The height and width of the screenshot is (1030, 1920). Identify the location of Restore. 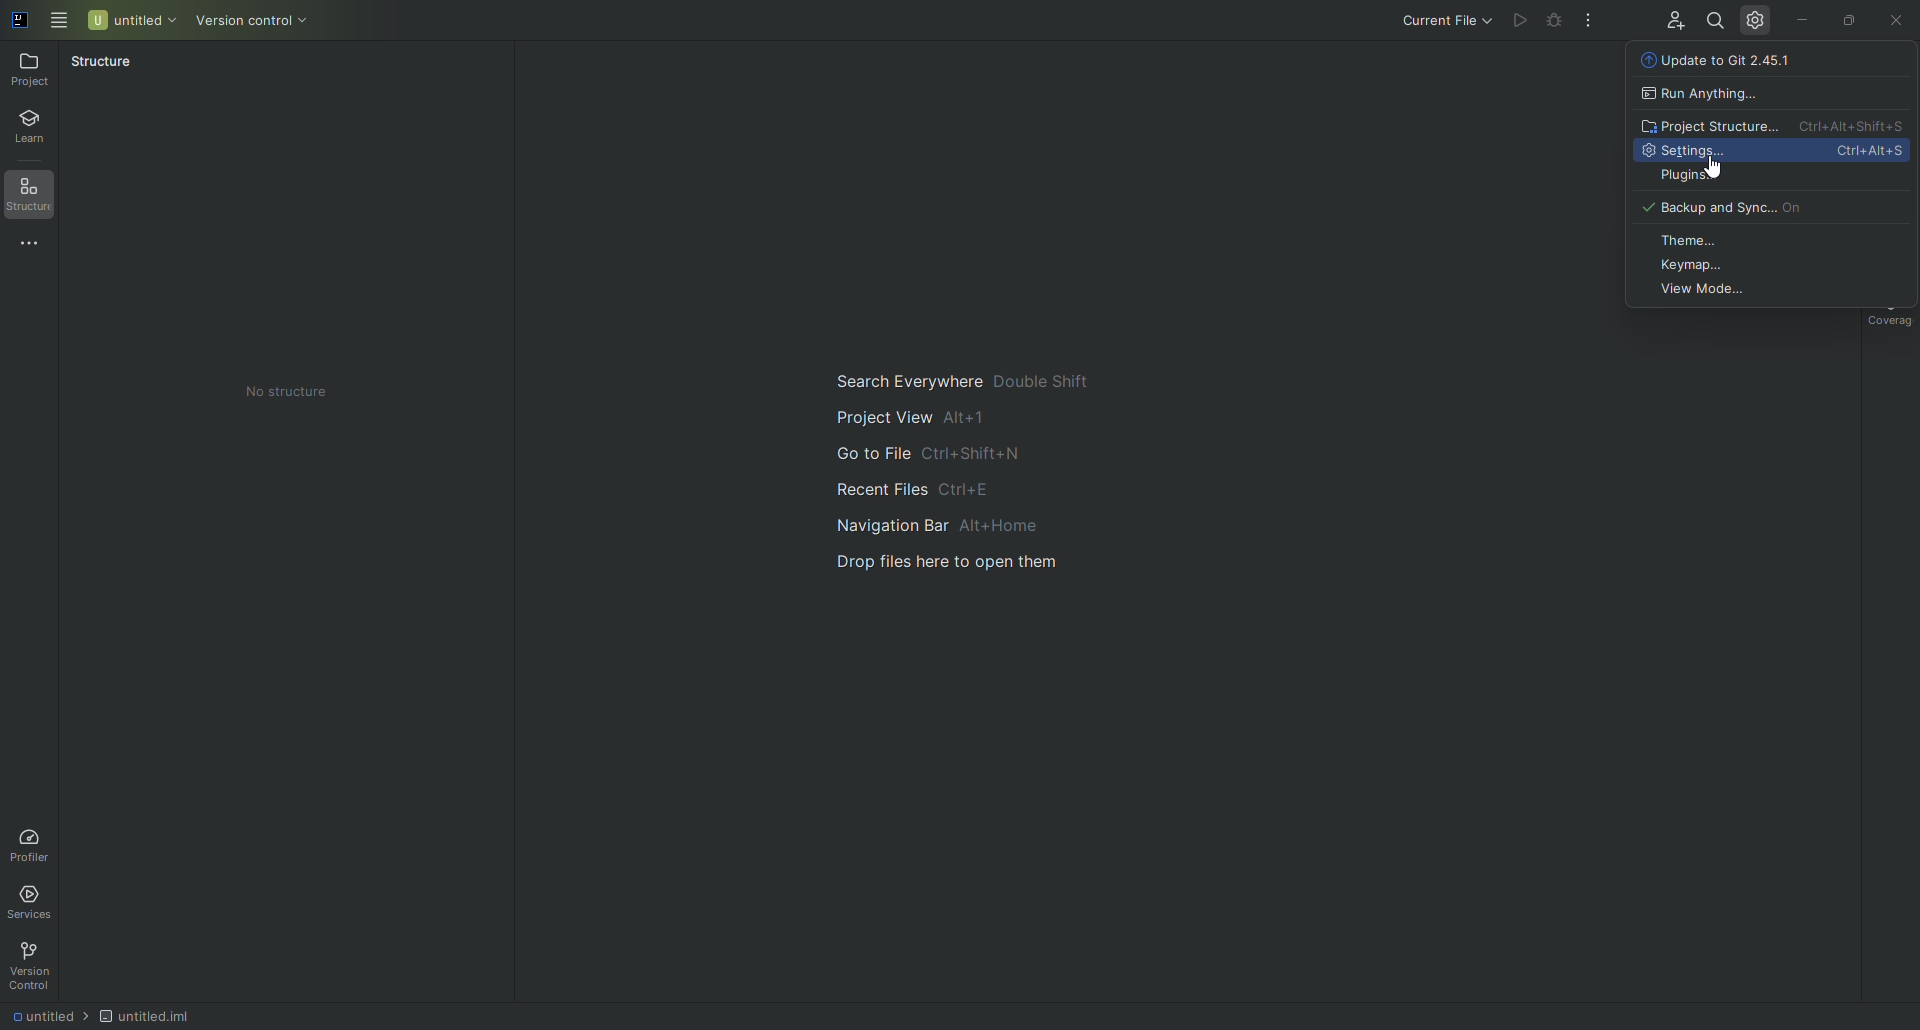
(1846, 19).